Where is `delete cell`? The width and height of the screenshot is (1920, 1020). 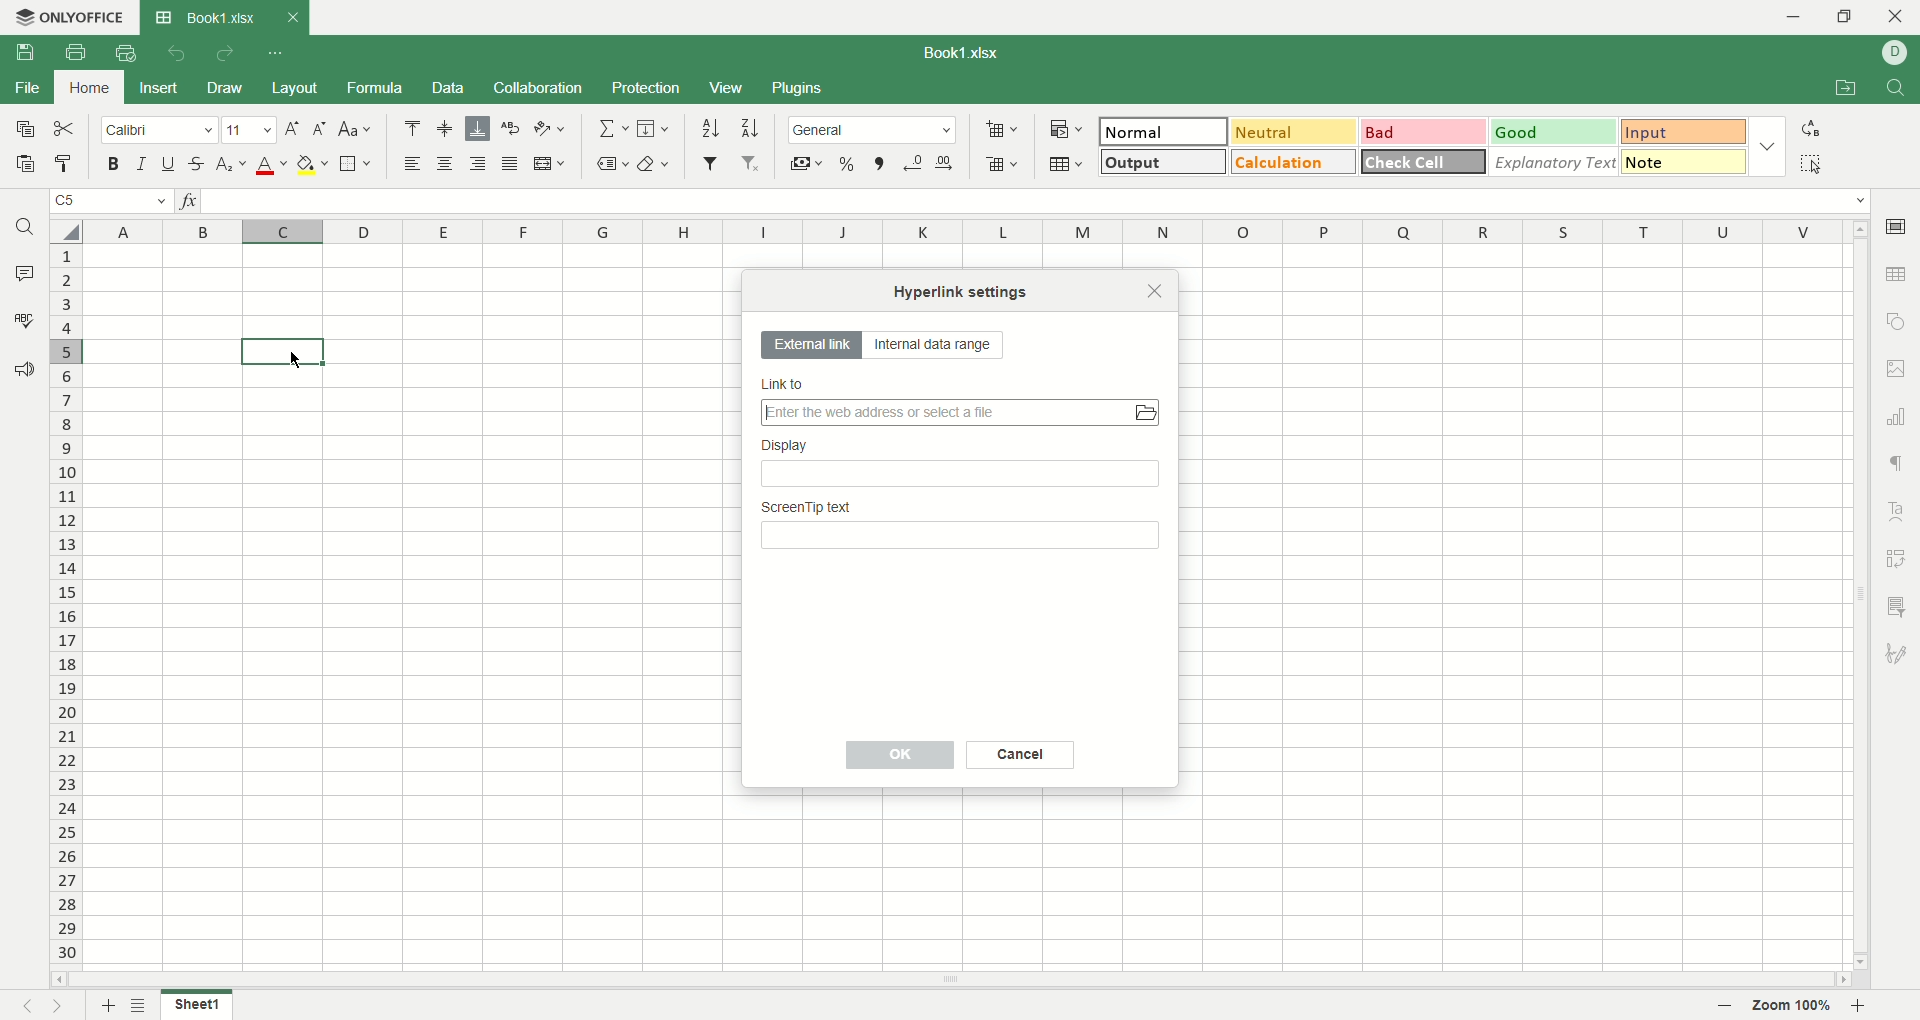
delete cell is located at coordinates (1002, 166).